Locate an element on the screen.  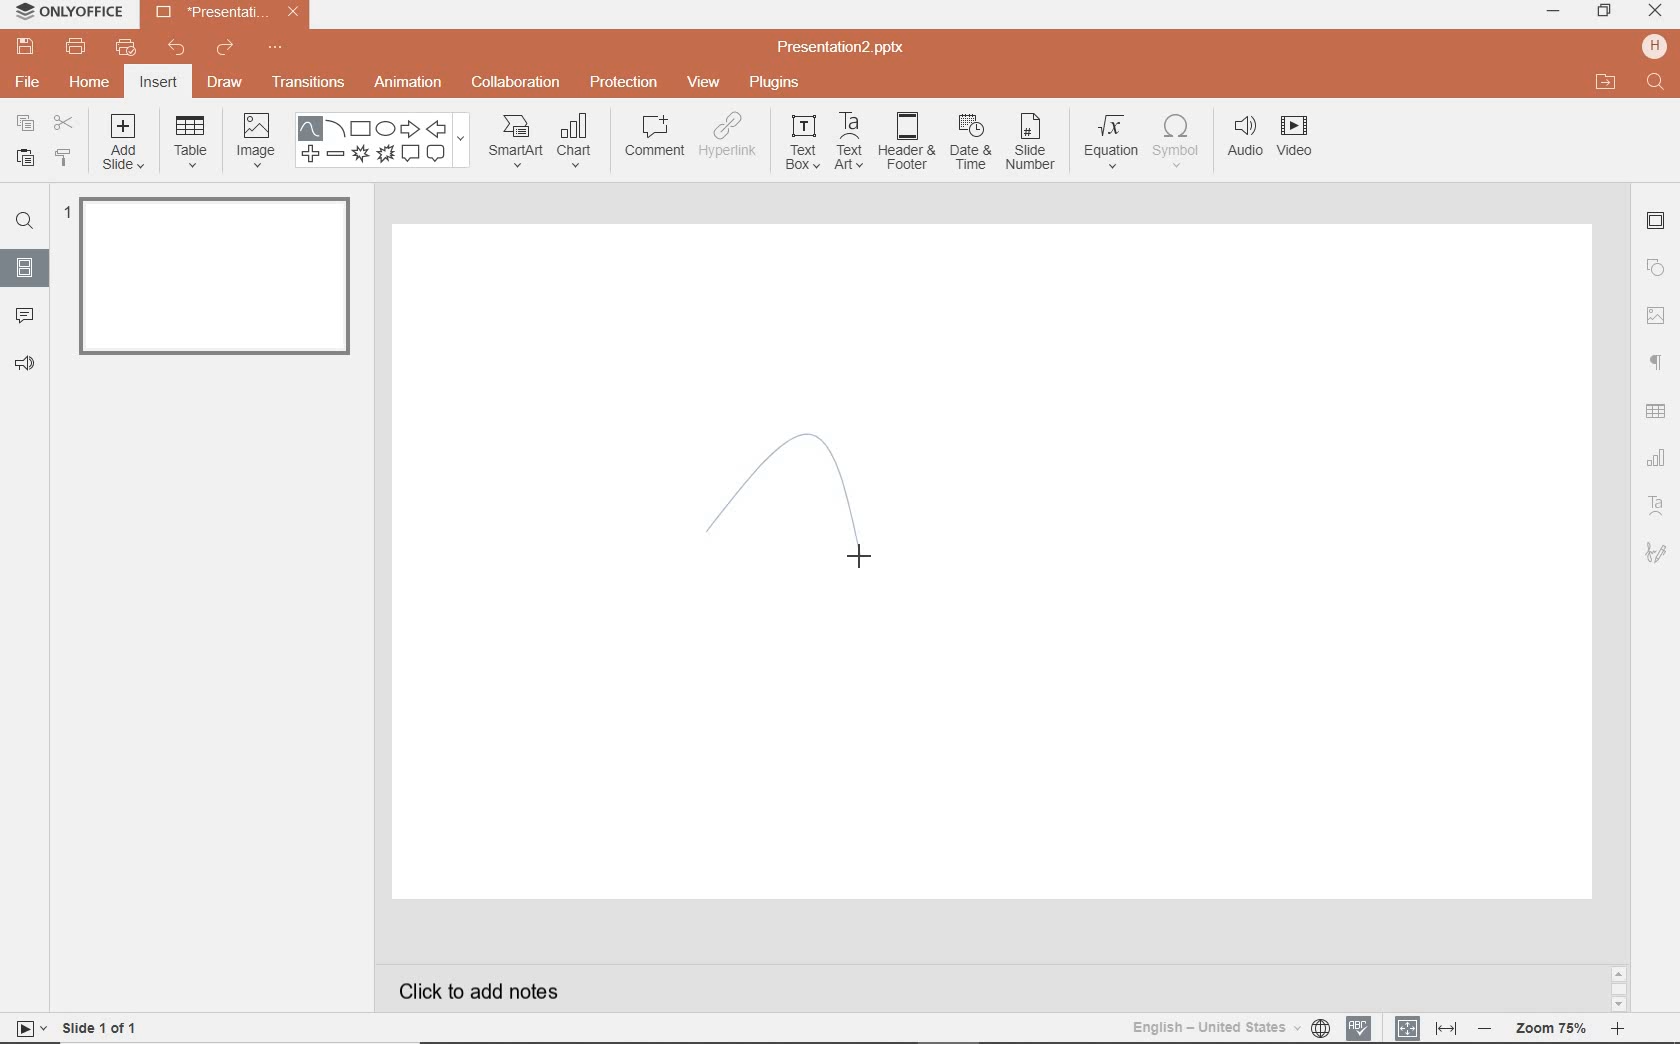
CLICK TO ADD NOTES is located at coordinates (485, 991).